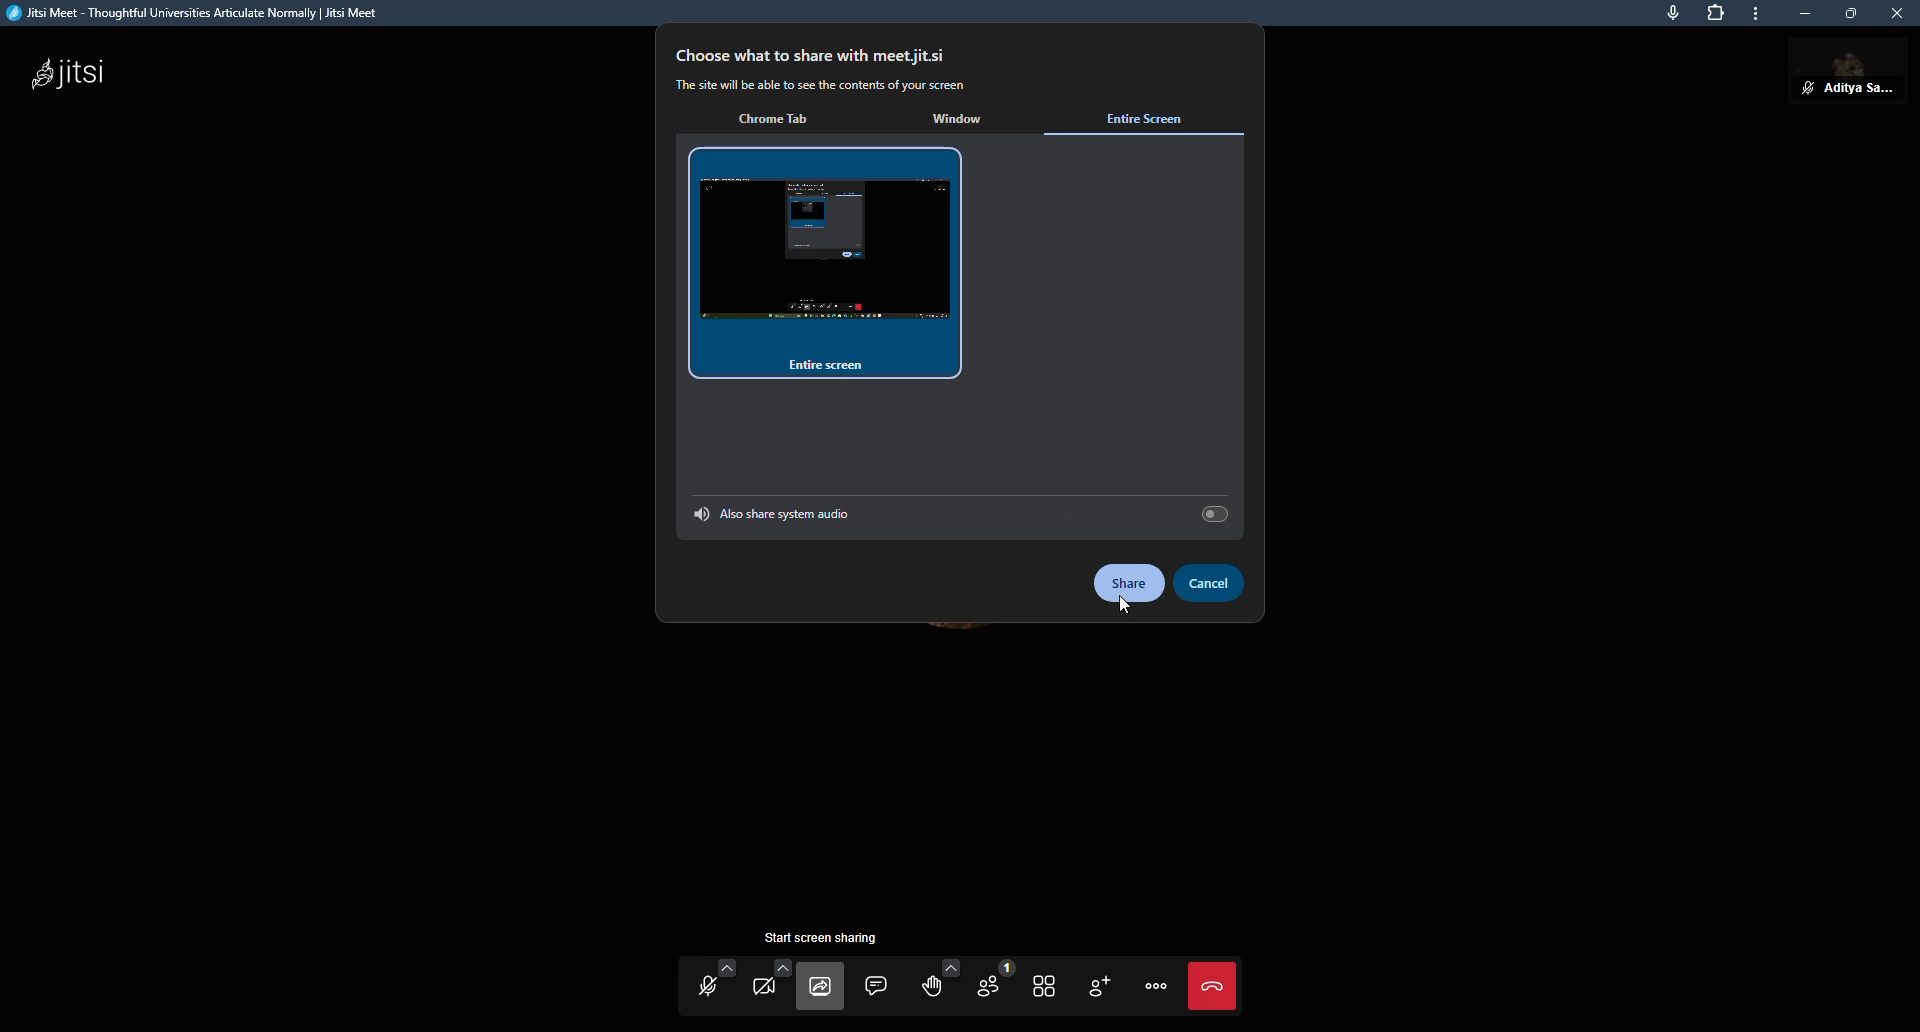 The image size is (1920, 1032). Describe the element at coordinates (1153, 115) in the screenshot. I see `entire screen` at that location.